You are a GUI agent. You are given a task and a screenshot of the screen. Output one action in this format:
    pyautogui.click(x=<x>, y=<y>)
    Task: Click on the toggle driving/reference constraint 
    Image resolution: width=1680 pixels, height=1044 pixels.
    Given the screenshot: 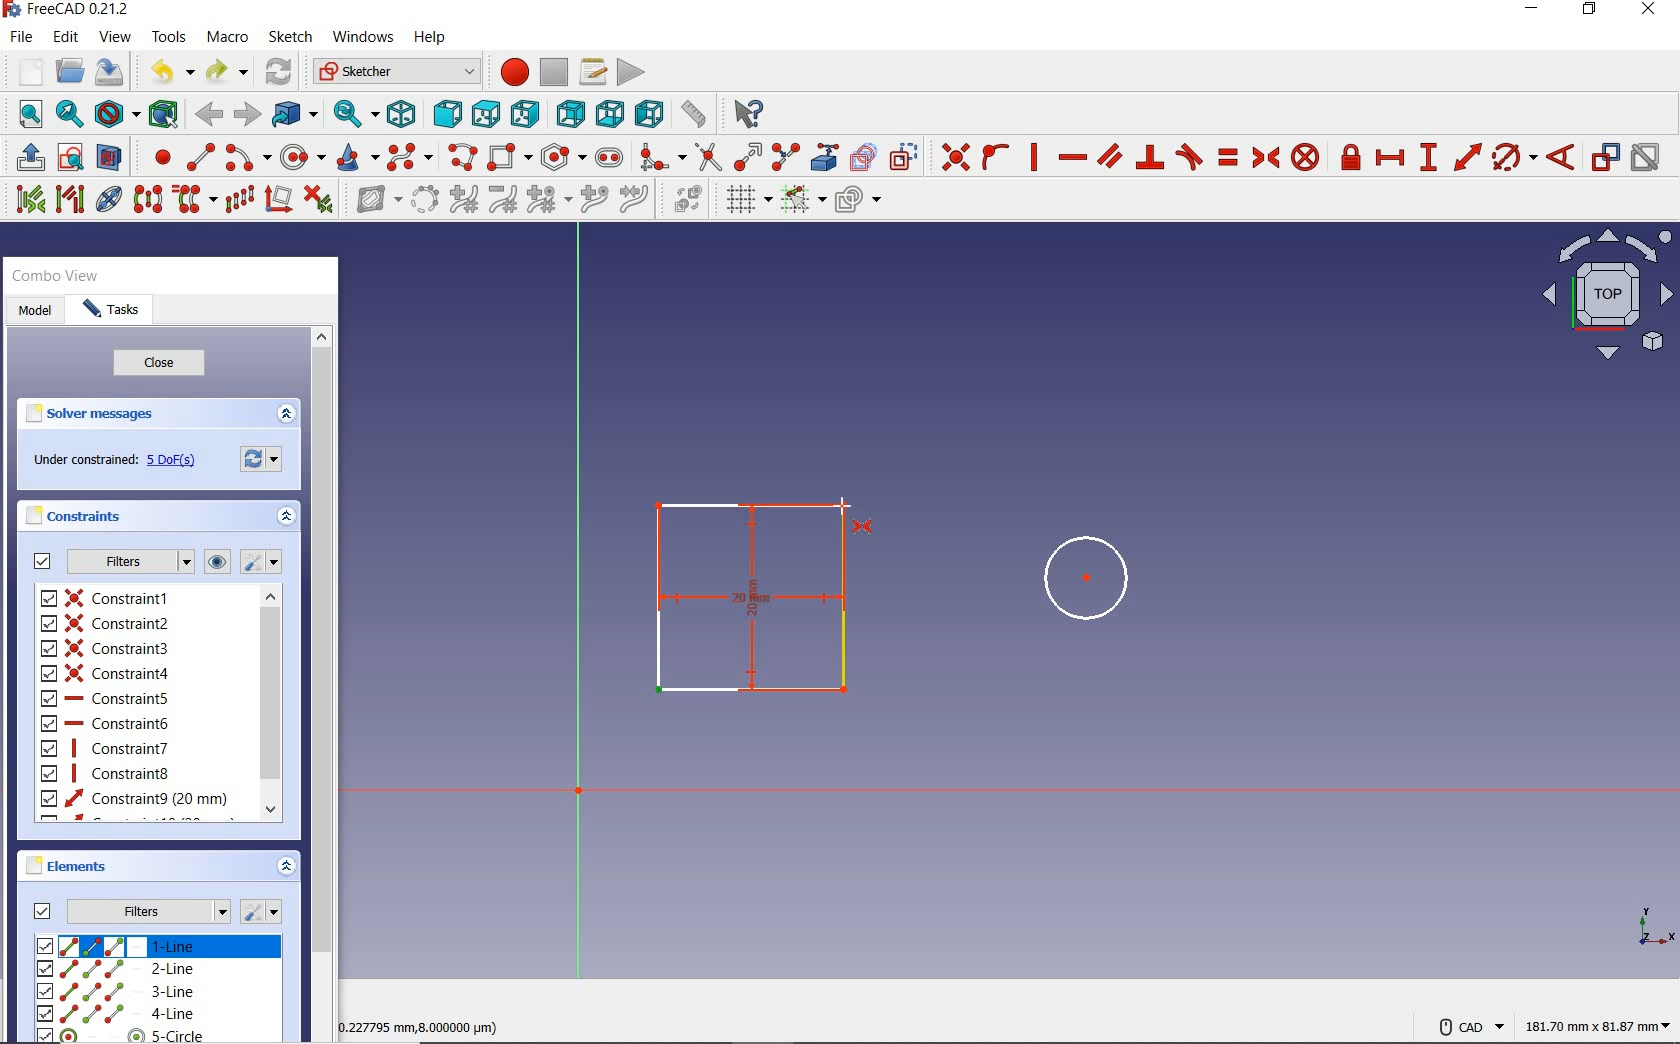 What is the action you would take?
    pyautogui.click(x=1606, y=158)
    